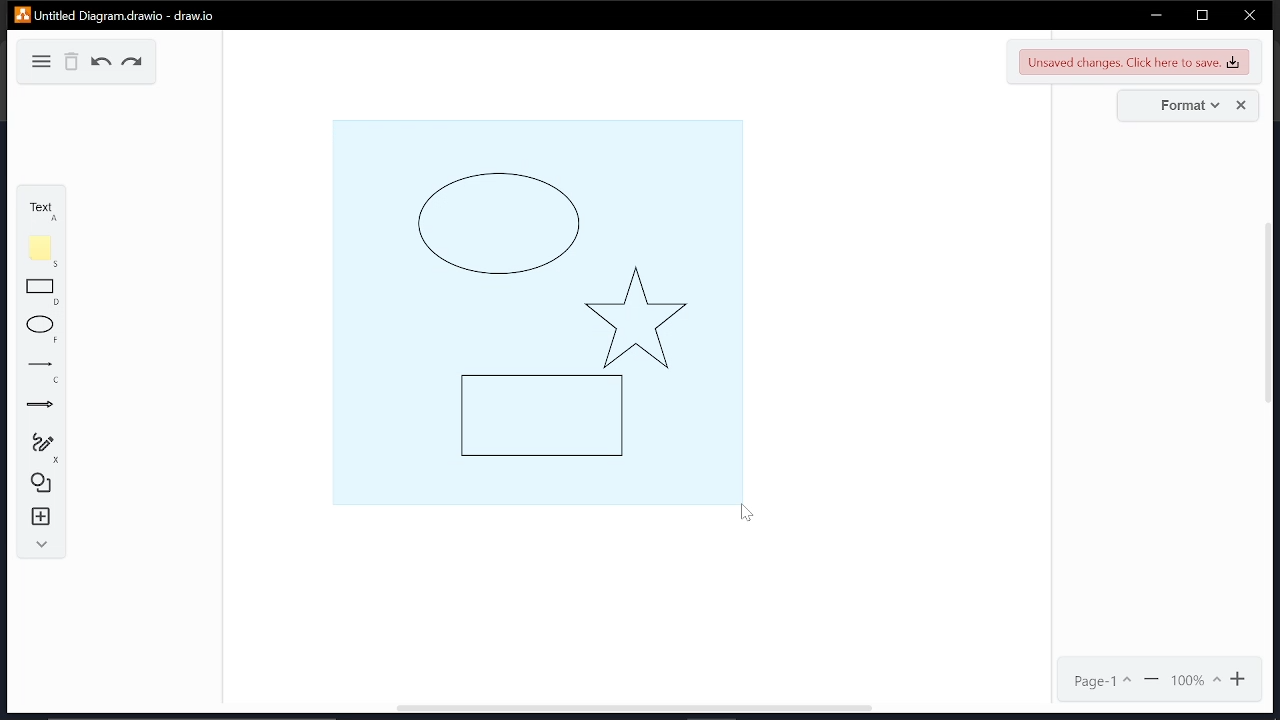  I want to click on close, so click(1244, 105).